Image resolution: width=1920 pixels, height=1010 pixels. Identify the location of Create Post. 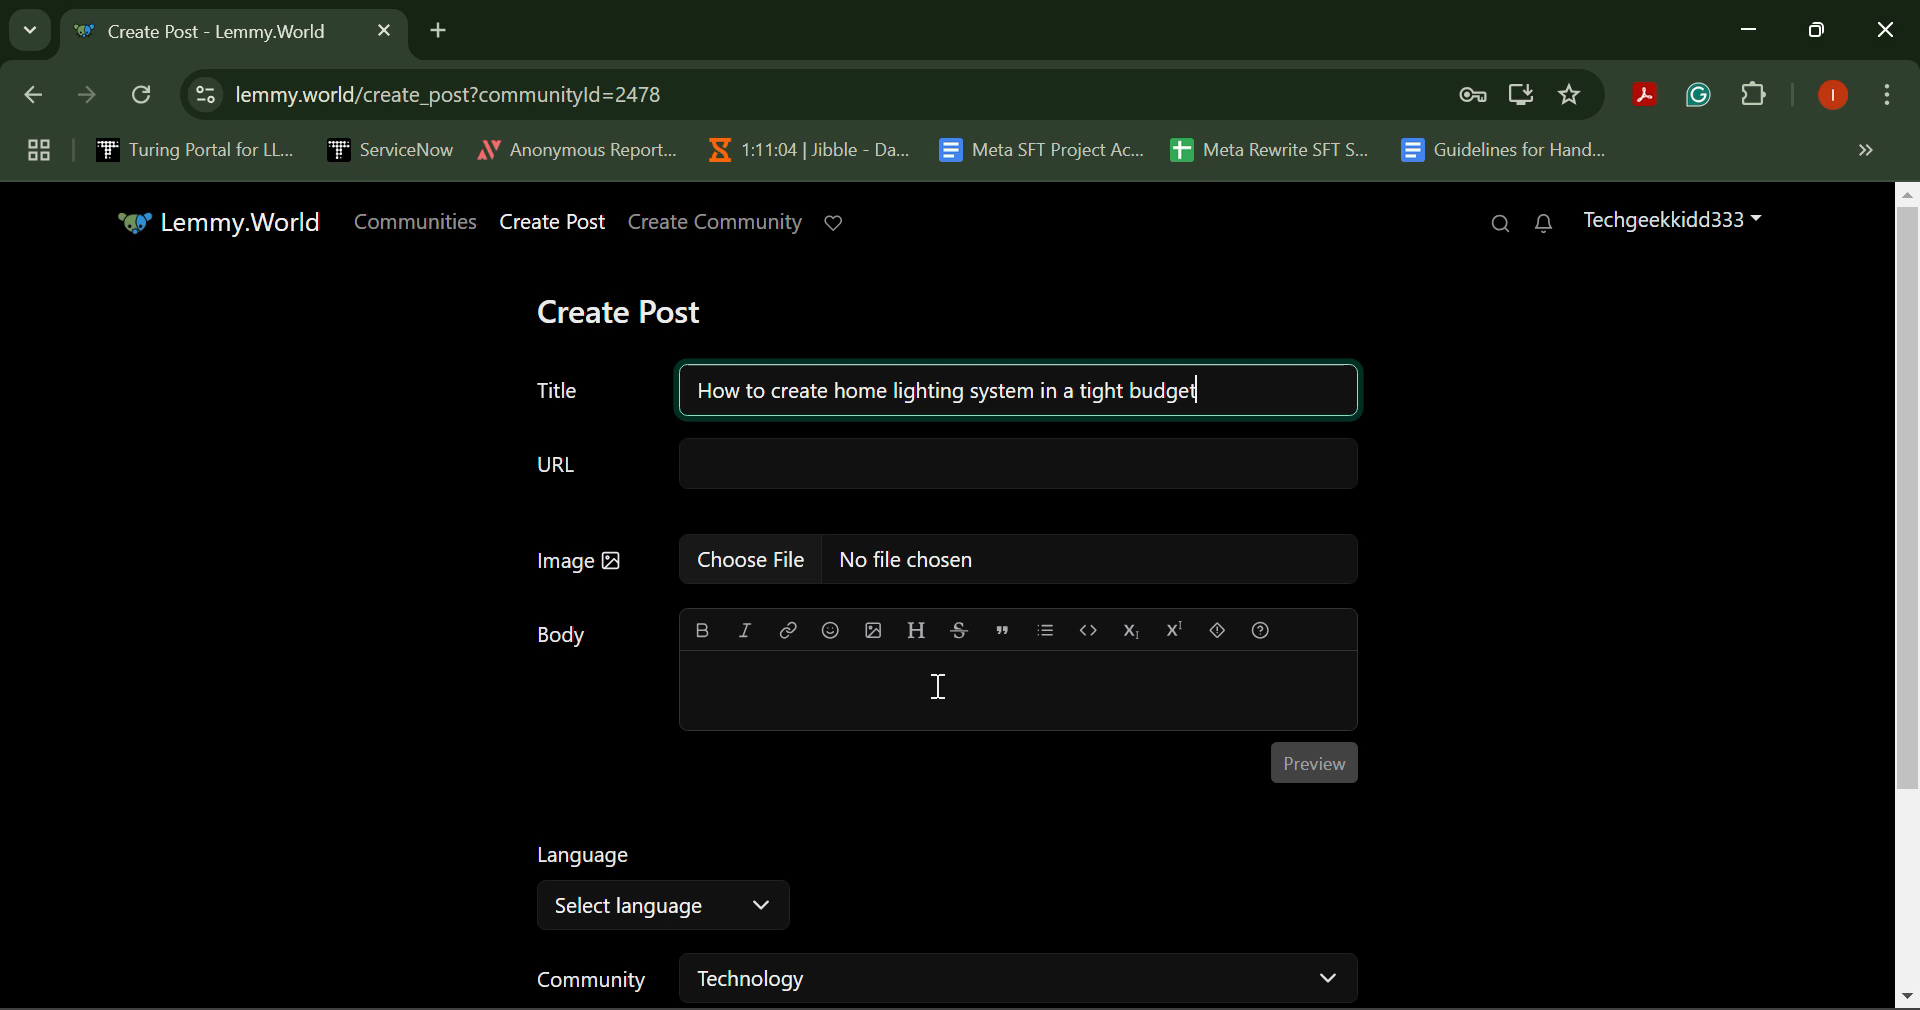
(554, 223).